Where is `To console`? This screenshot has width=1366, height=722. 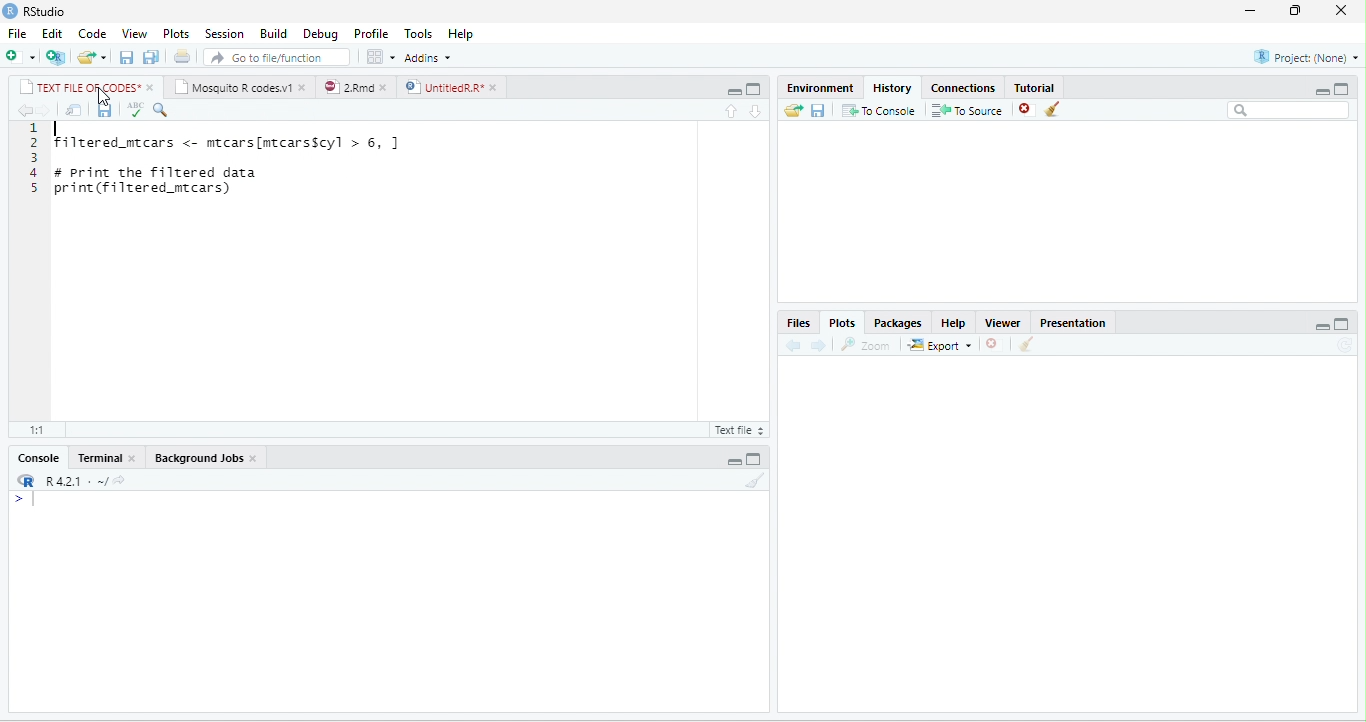
To console is located at coordinates (879, 110).